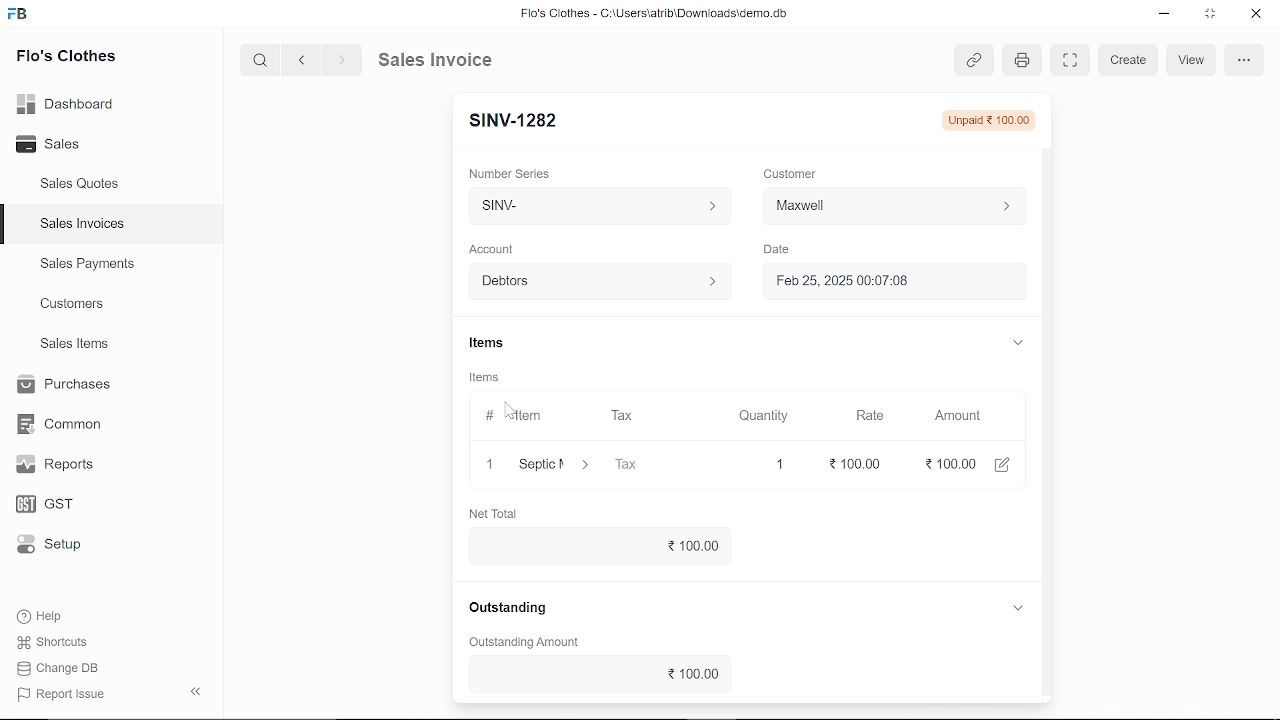 This screenshot has height=720, width=1280. What do you see at coordinates (780, 249) in the screenshot?
I see `Date` at bounding box center [780, 249].